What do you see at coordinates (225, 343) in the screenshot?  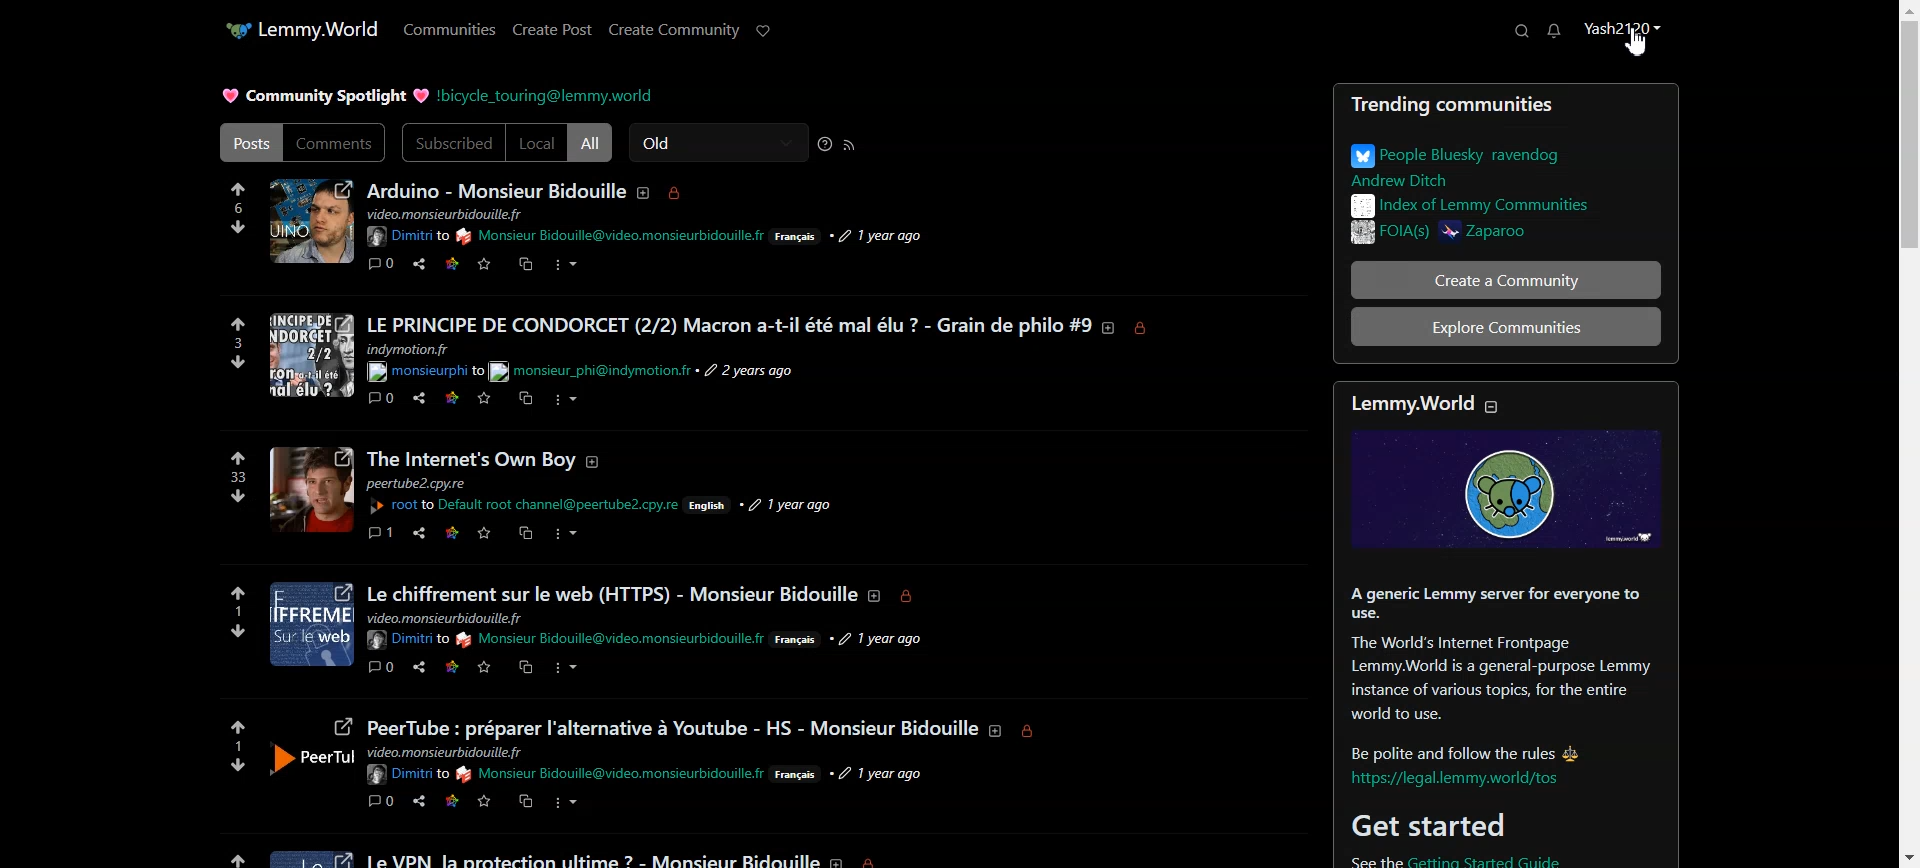 I see `3` at bounding box center [225, 343].